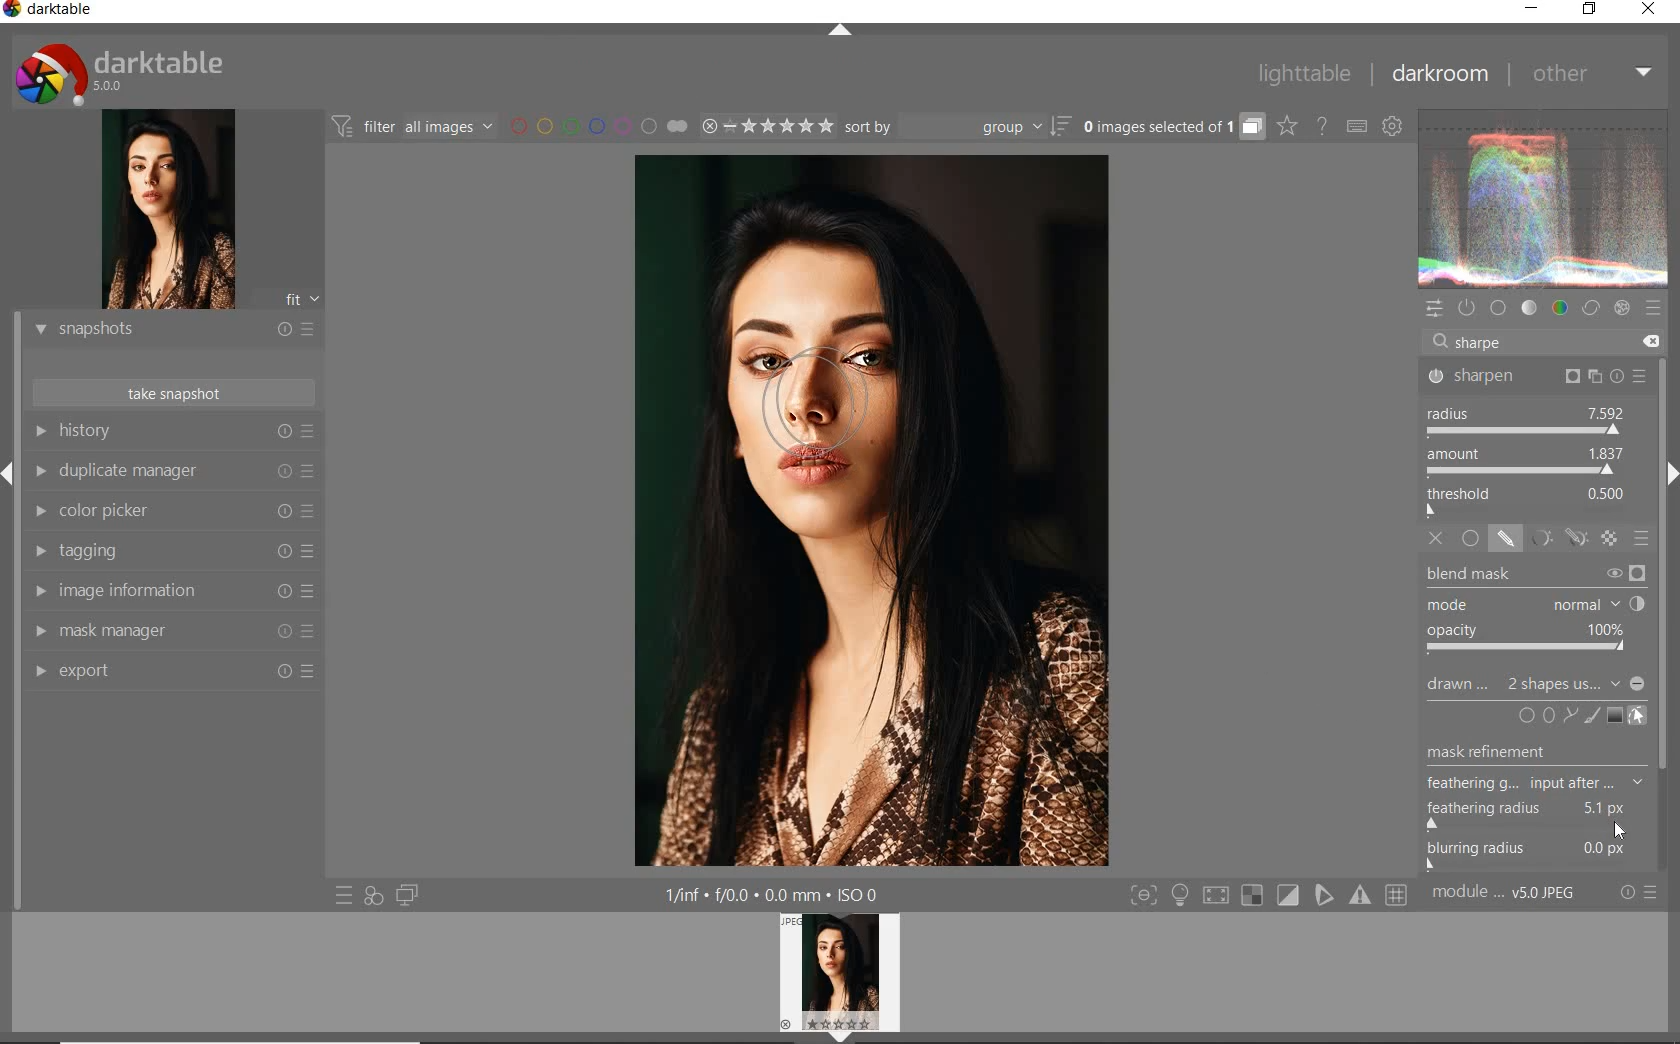 This screenshot has height=1044, width=1680. Describe the element at coordinates (169, 589) in the screenshot. I see `IMAGE INFORMATION` at that location.